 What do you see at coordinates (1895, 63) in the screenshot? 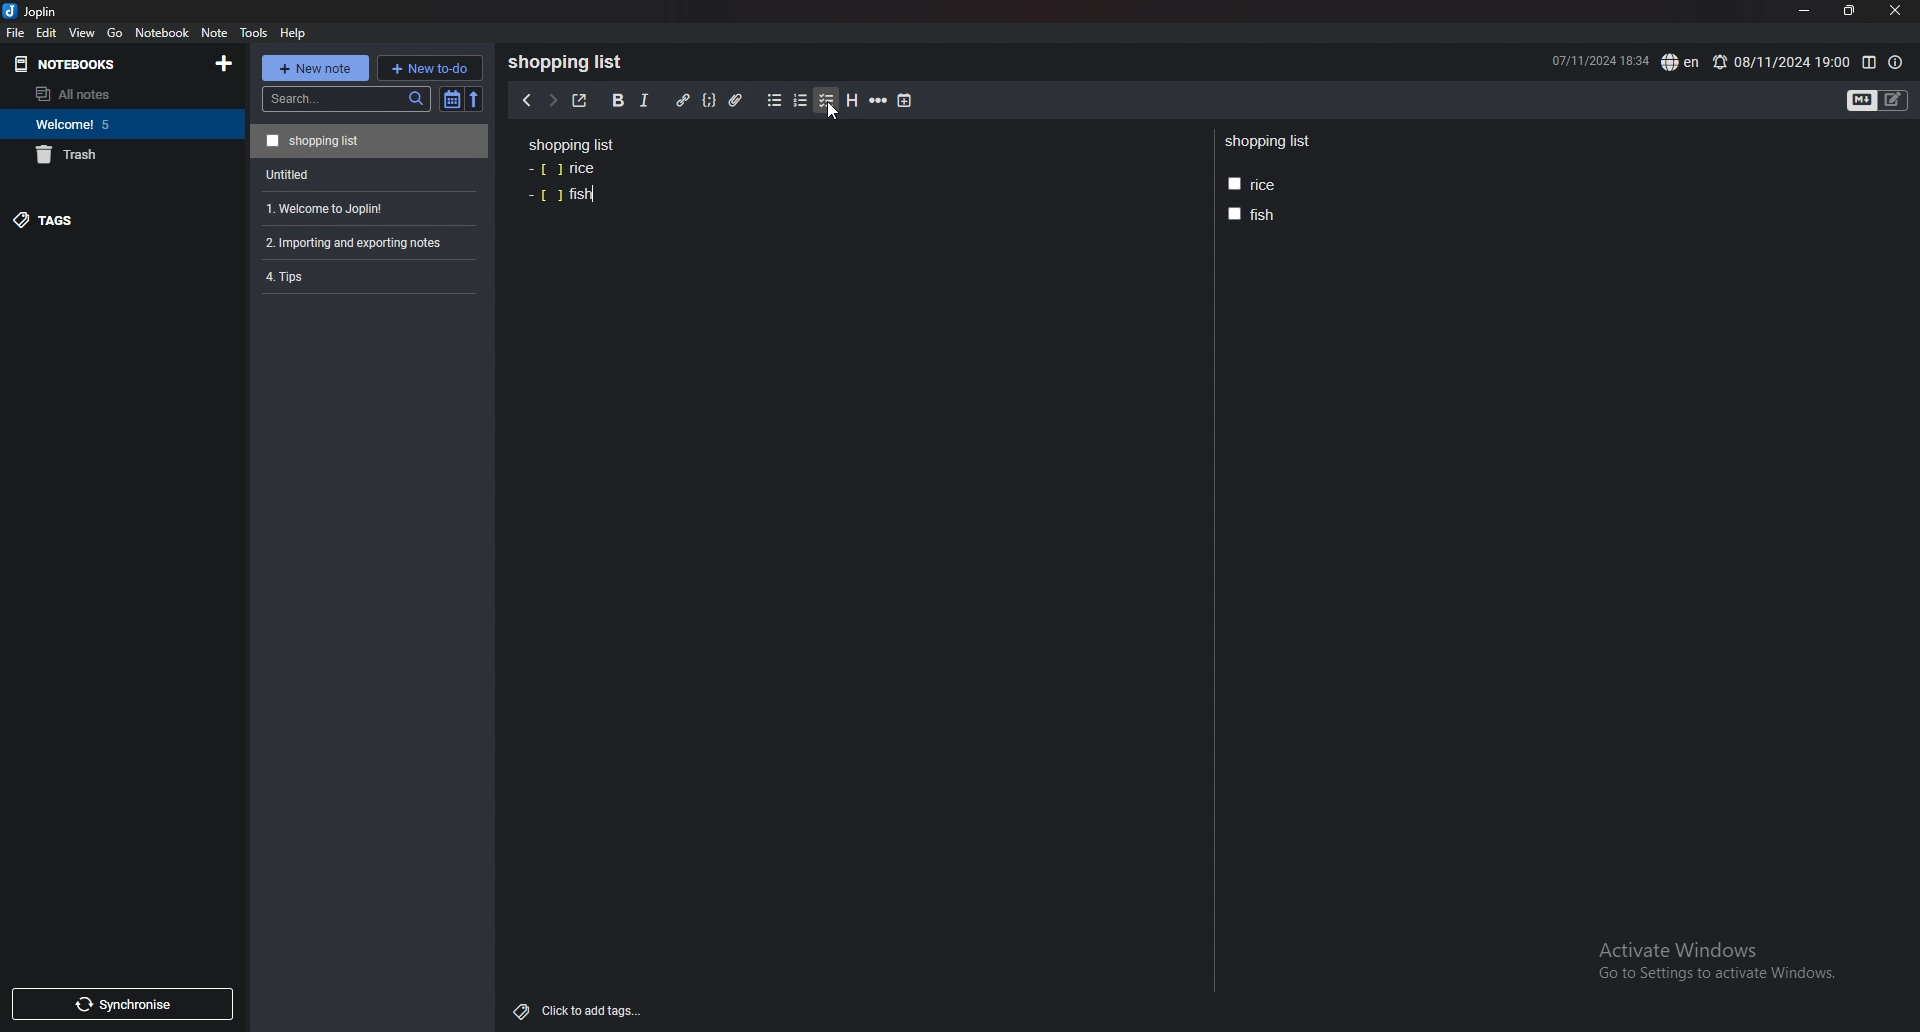
I see `note properties` at bounding box center [1895, 63].